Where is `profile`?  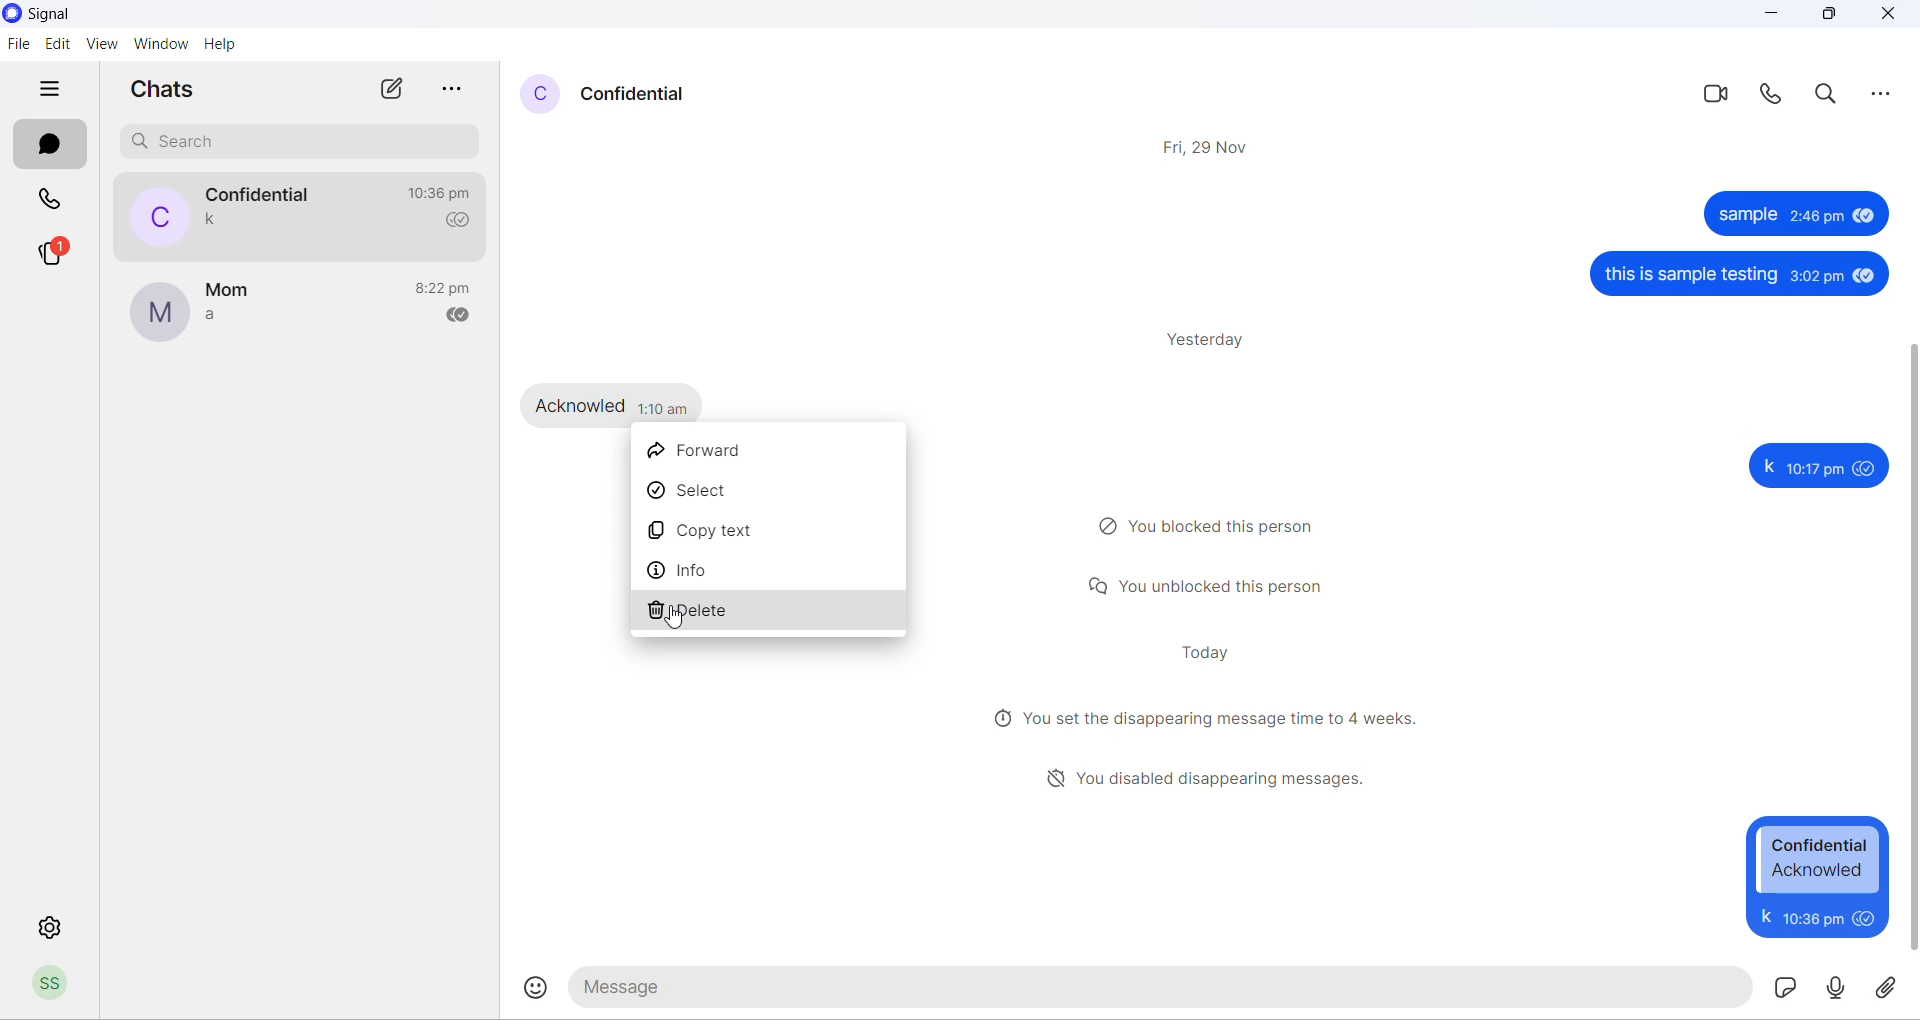
profile is located at coordinates (59, 984).